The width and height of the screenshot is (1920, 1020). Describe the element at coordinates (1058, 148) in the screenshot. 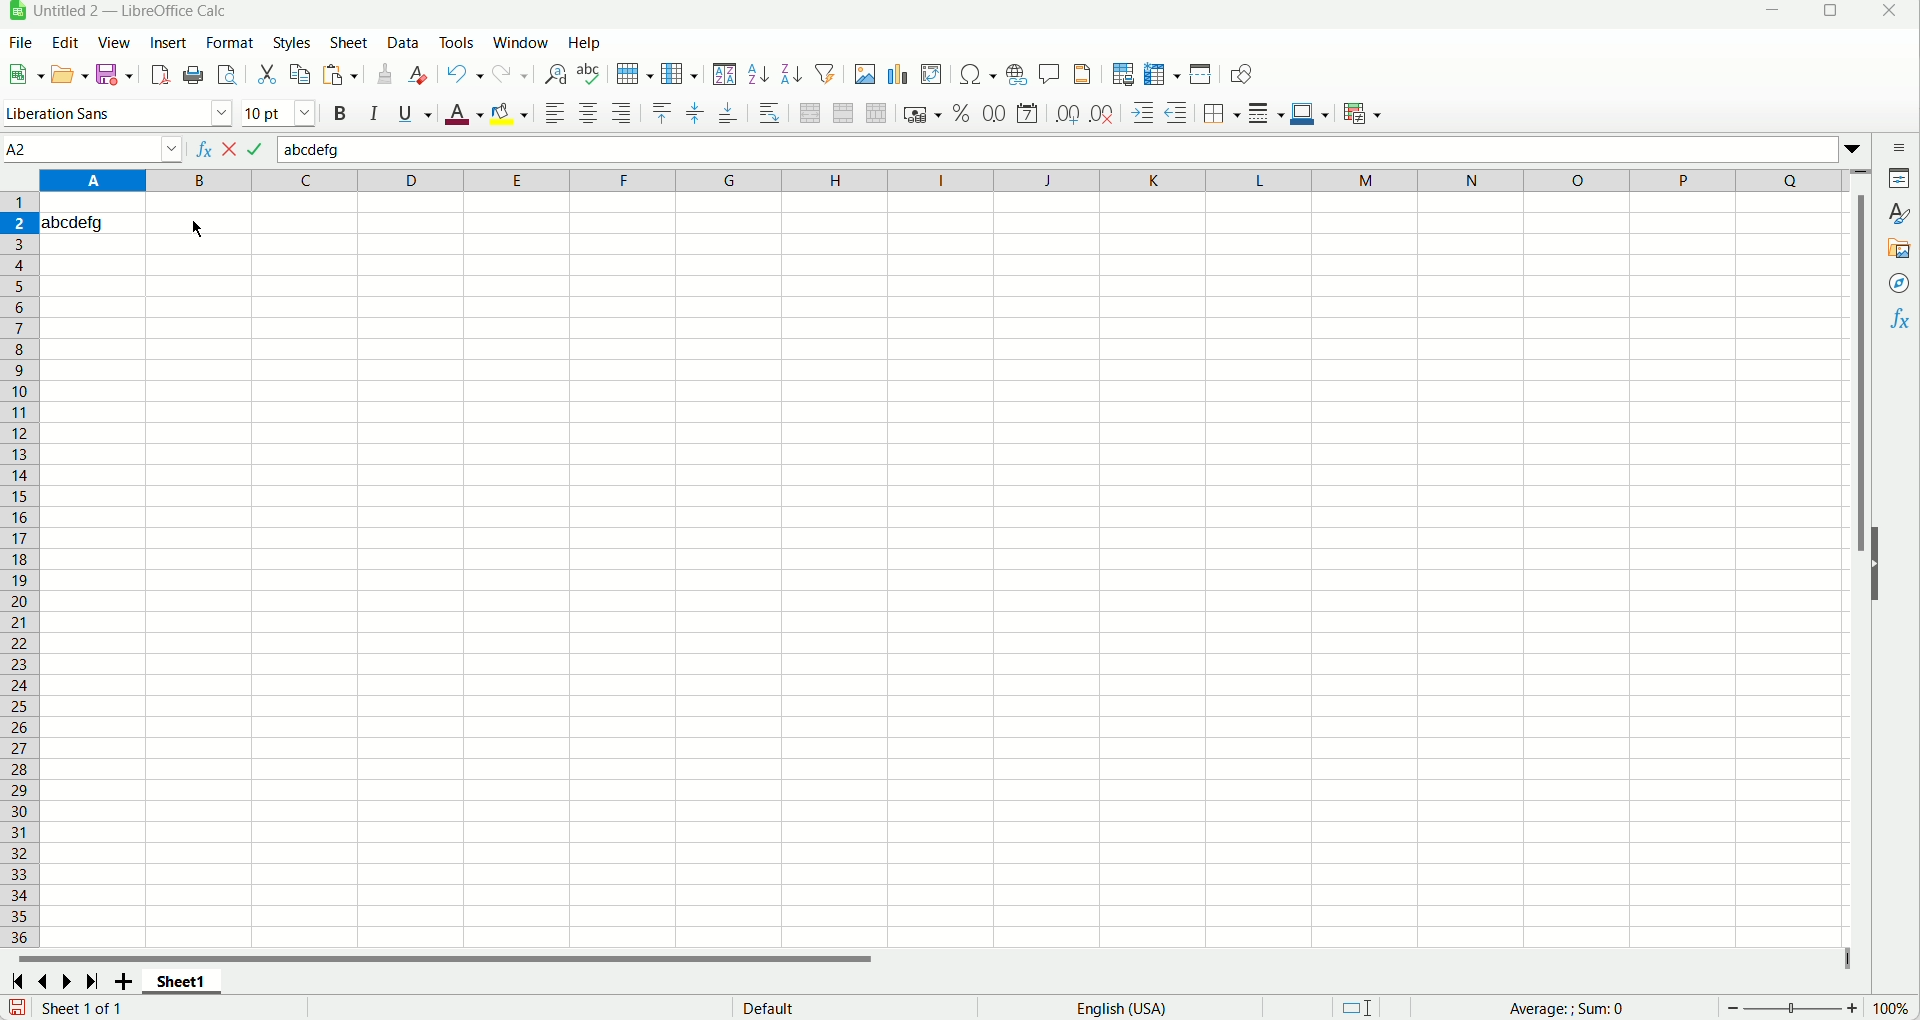

I see `formula bar` at that location.